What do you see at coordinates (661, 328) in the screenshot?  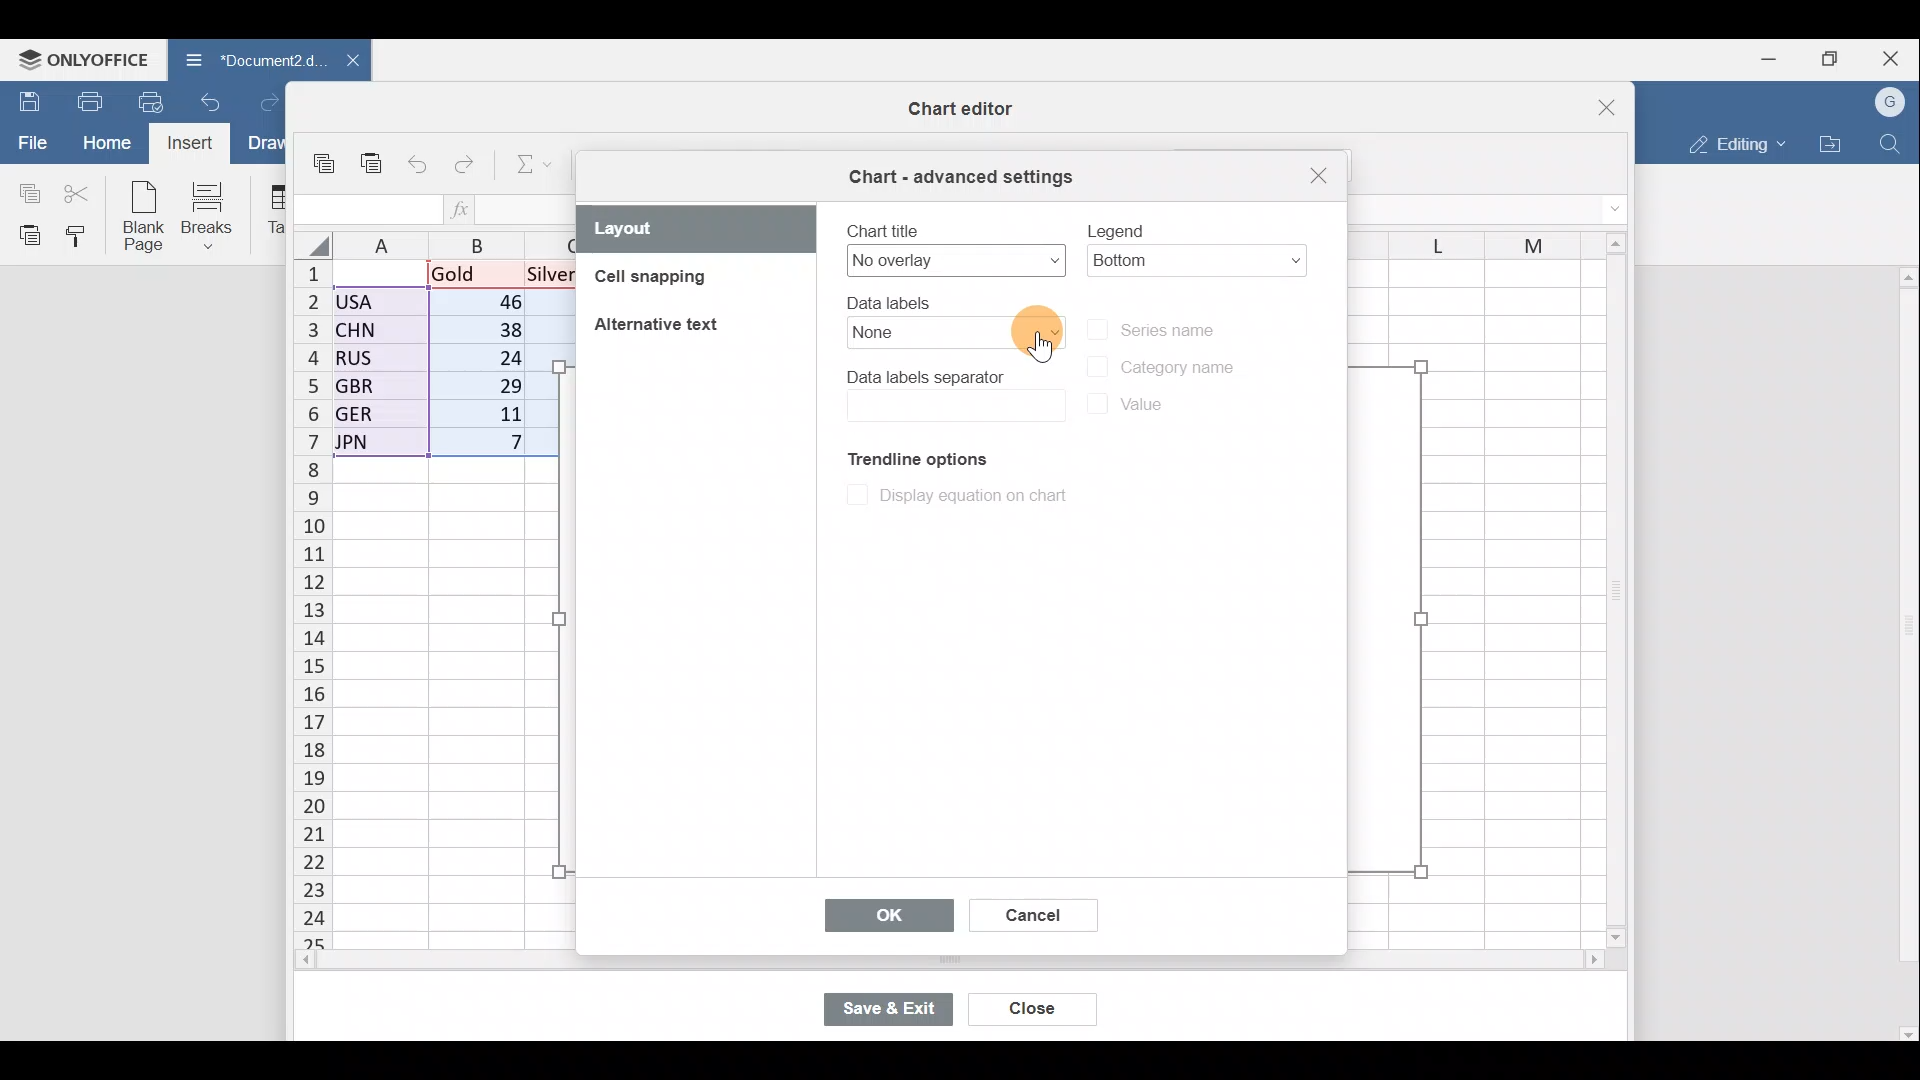 I see `Alternative text` at bounding box center [661, 328].